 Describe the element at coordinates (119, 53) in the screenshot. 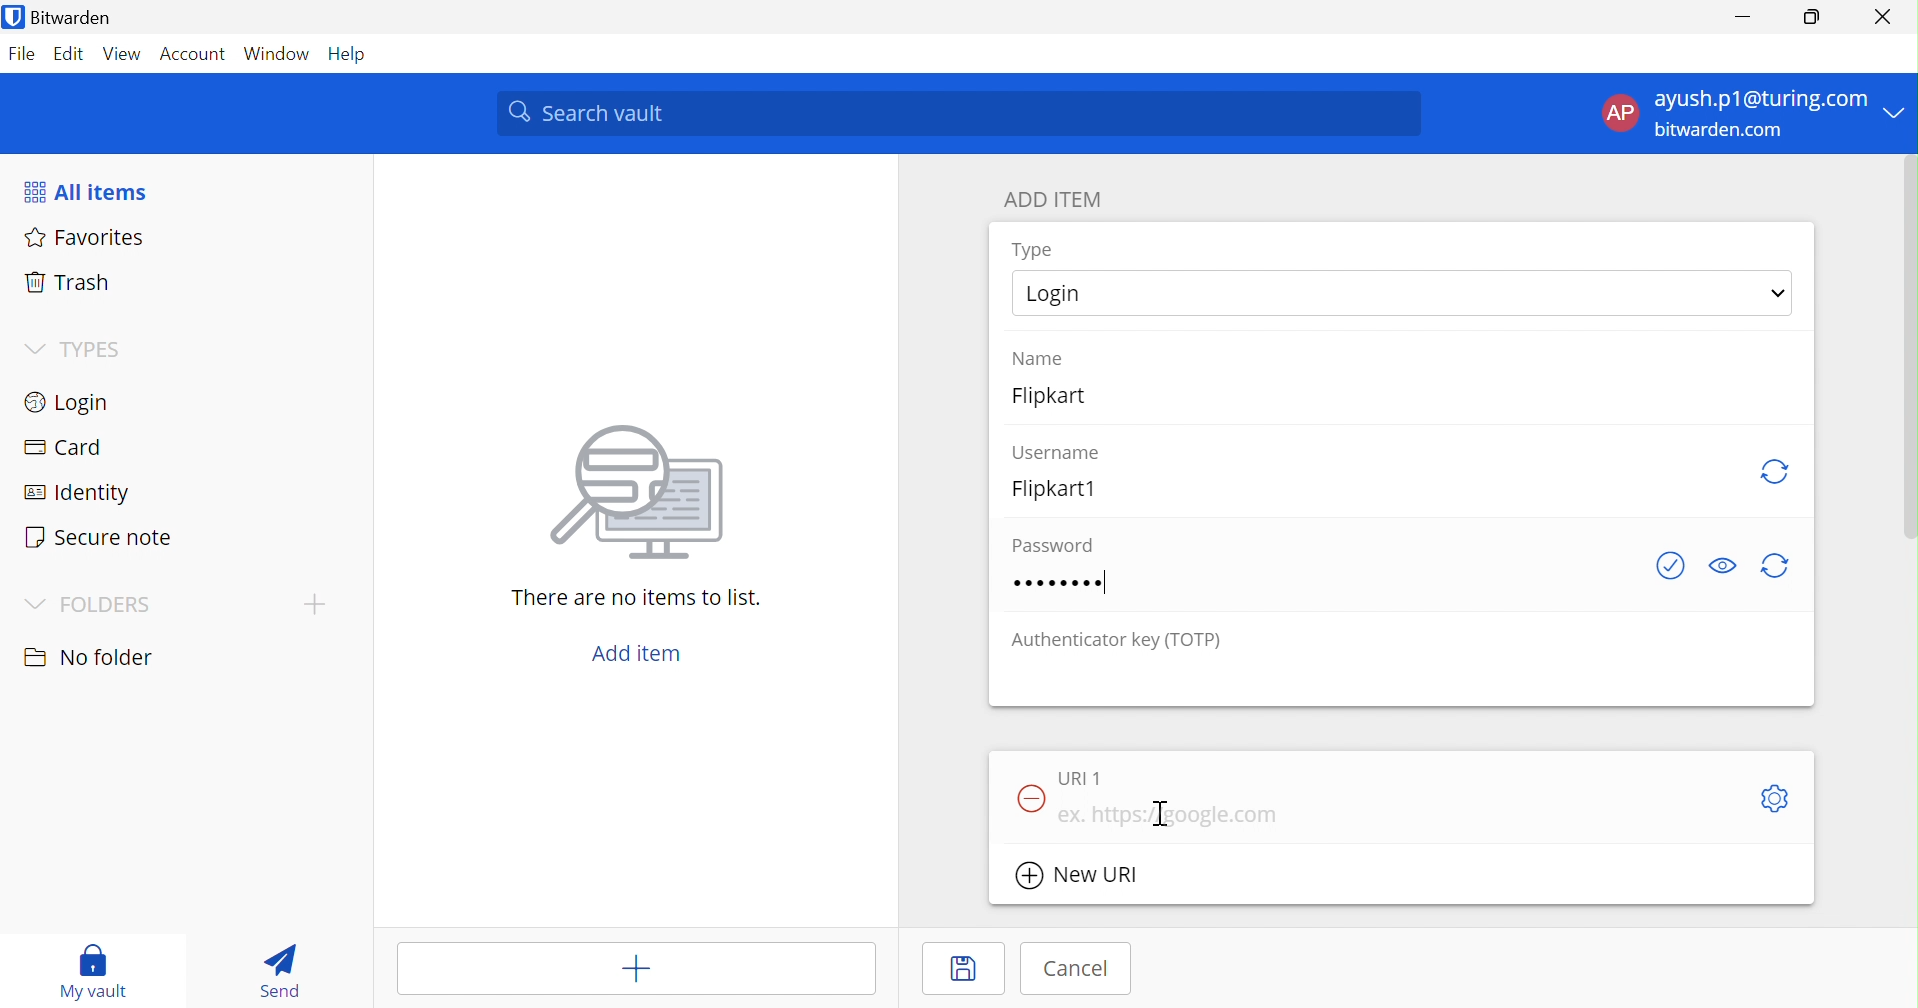

I see `View` at that location.